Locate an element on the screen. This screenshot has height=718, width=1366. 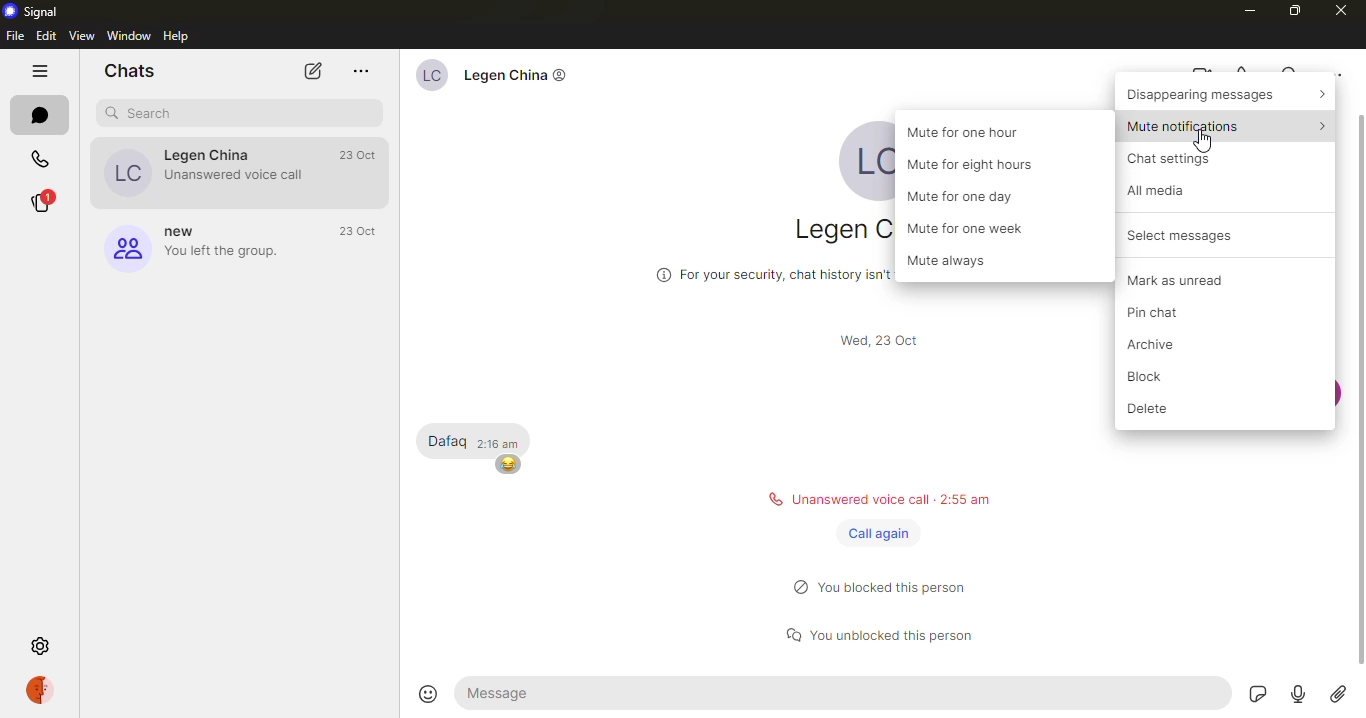
mute notifications is located at coordinates (1229, 124).